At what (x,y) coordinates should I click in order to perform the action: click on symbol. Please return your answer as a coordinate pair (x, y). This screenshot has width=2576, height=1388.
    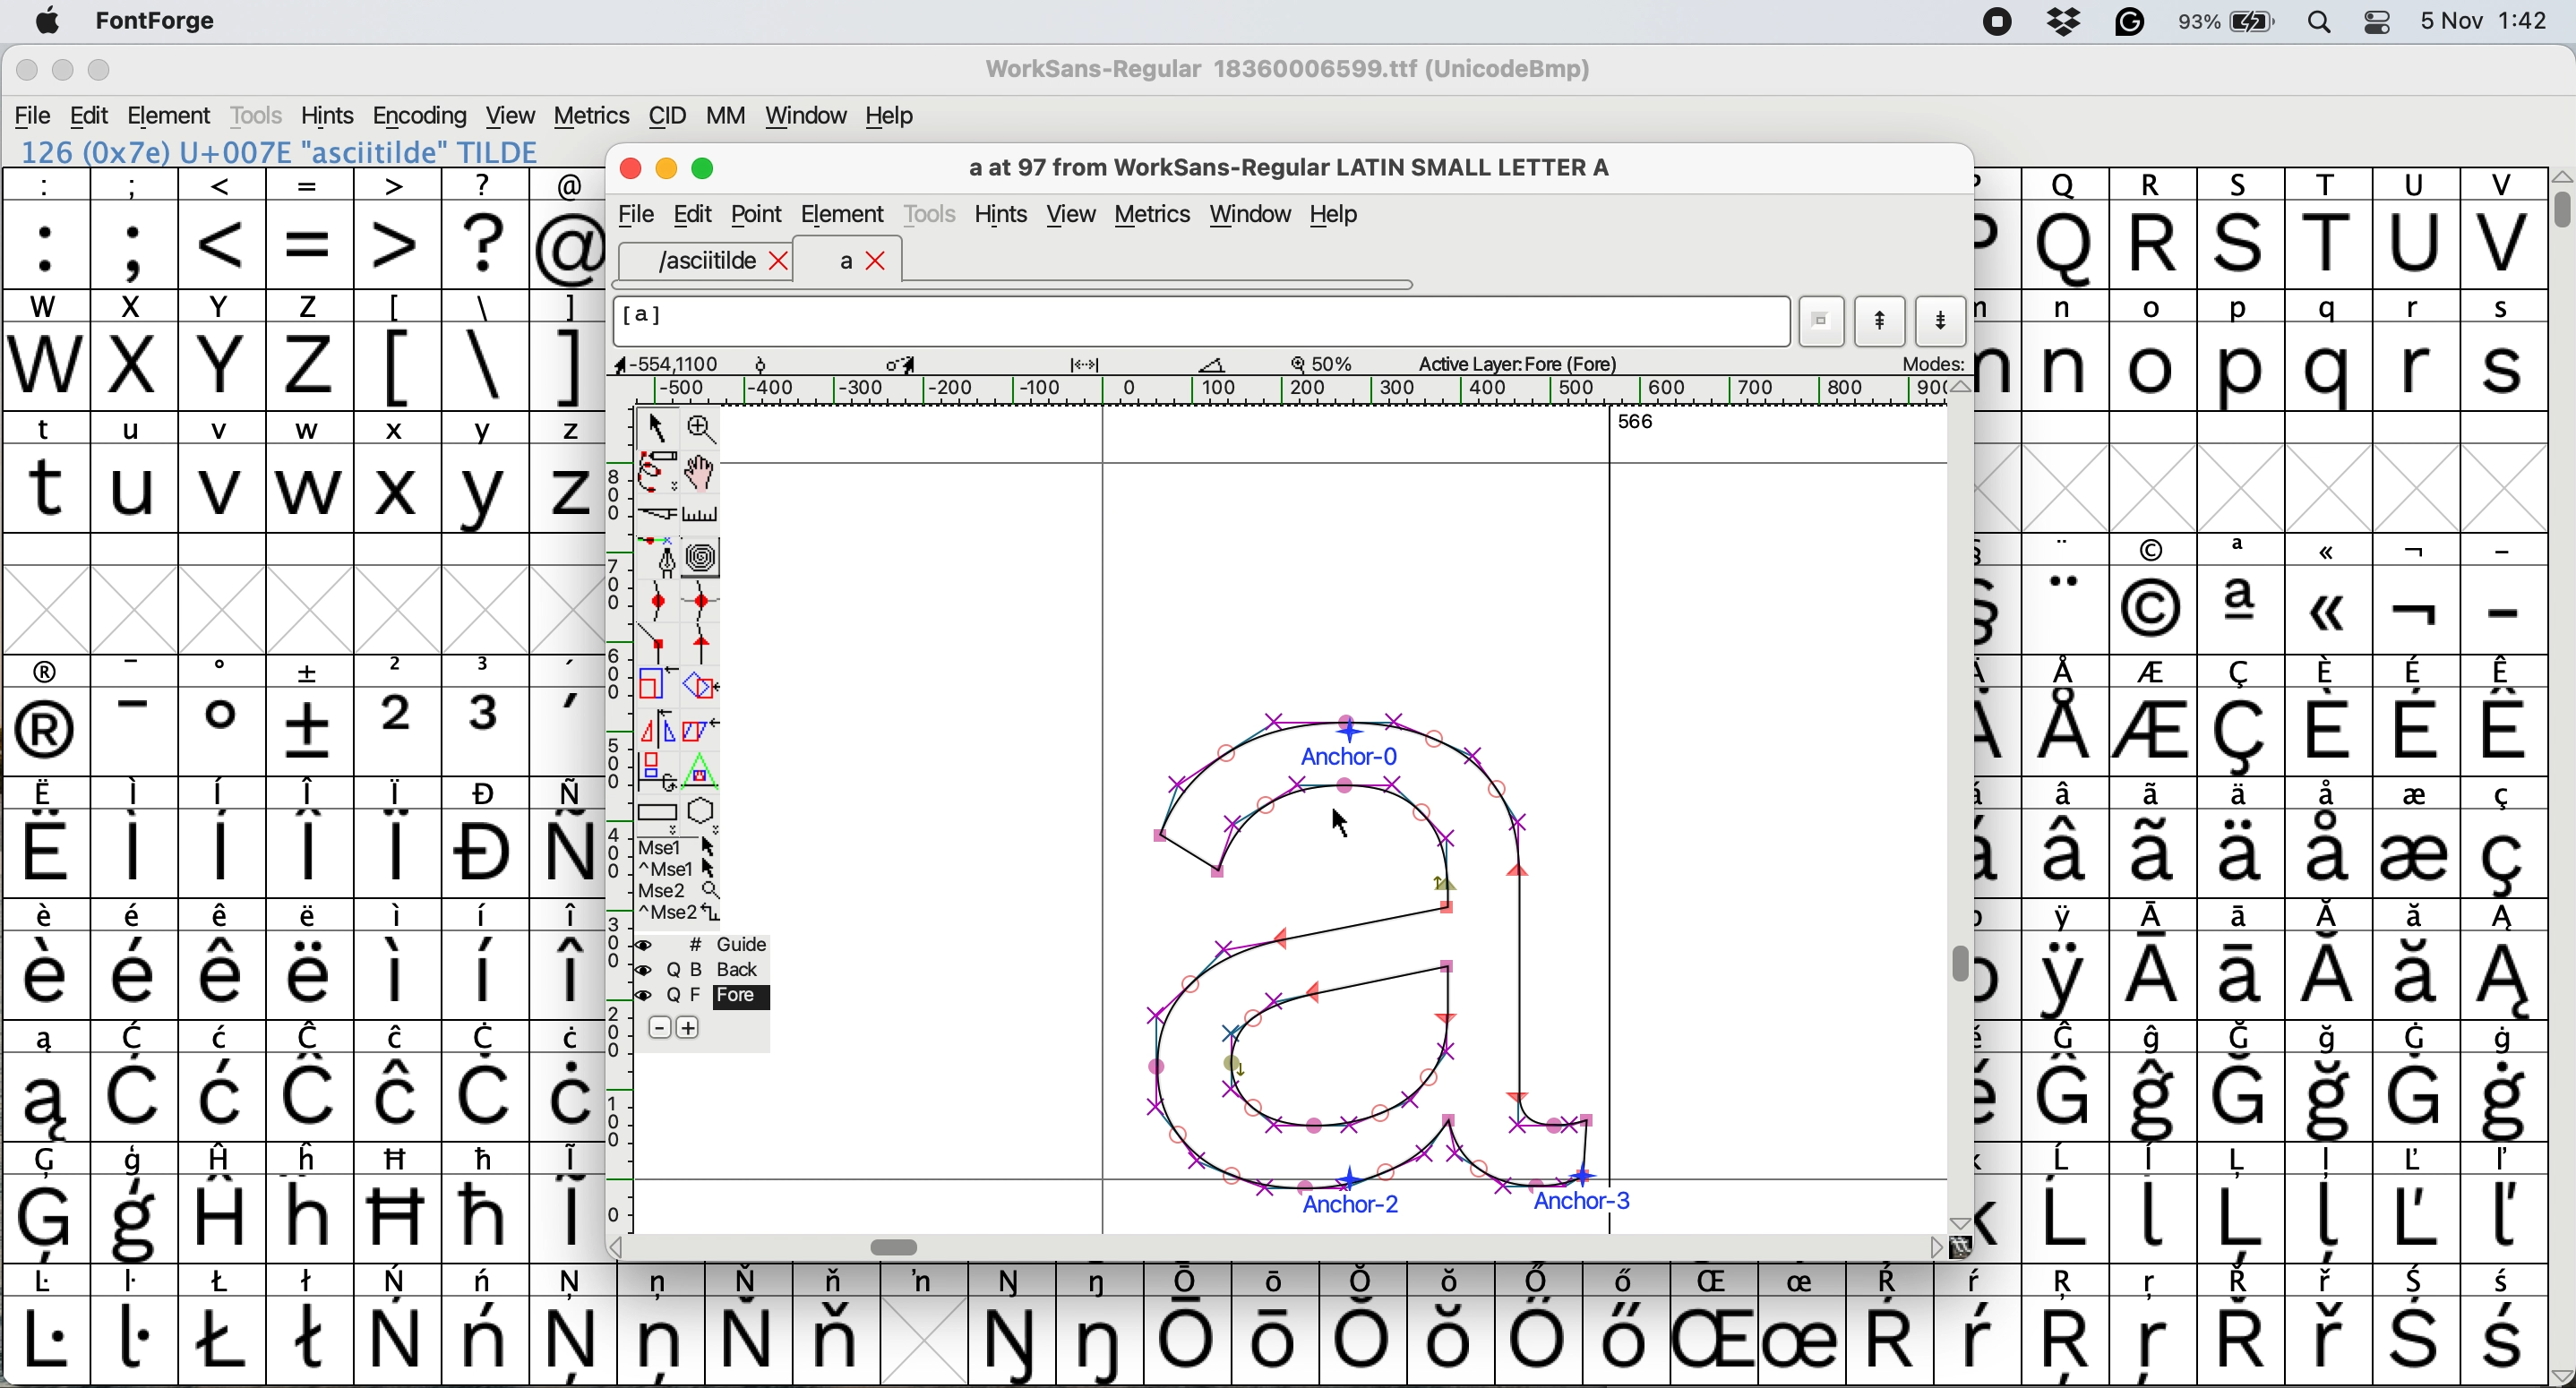
    Looking at the image, I should click on (2417, 1327).